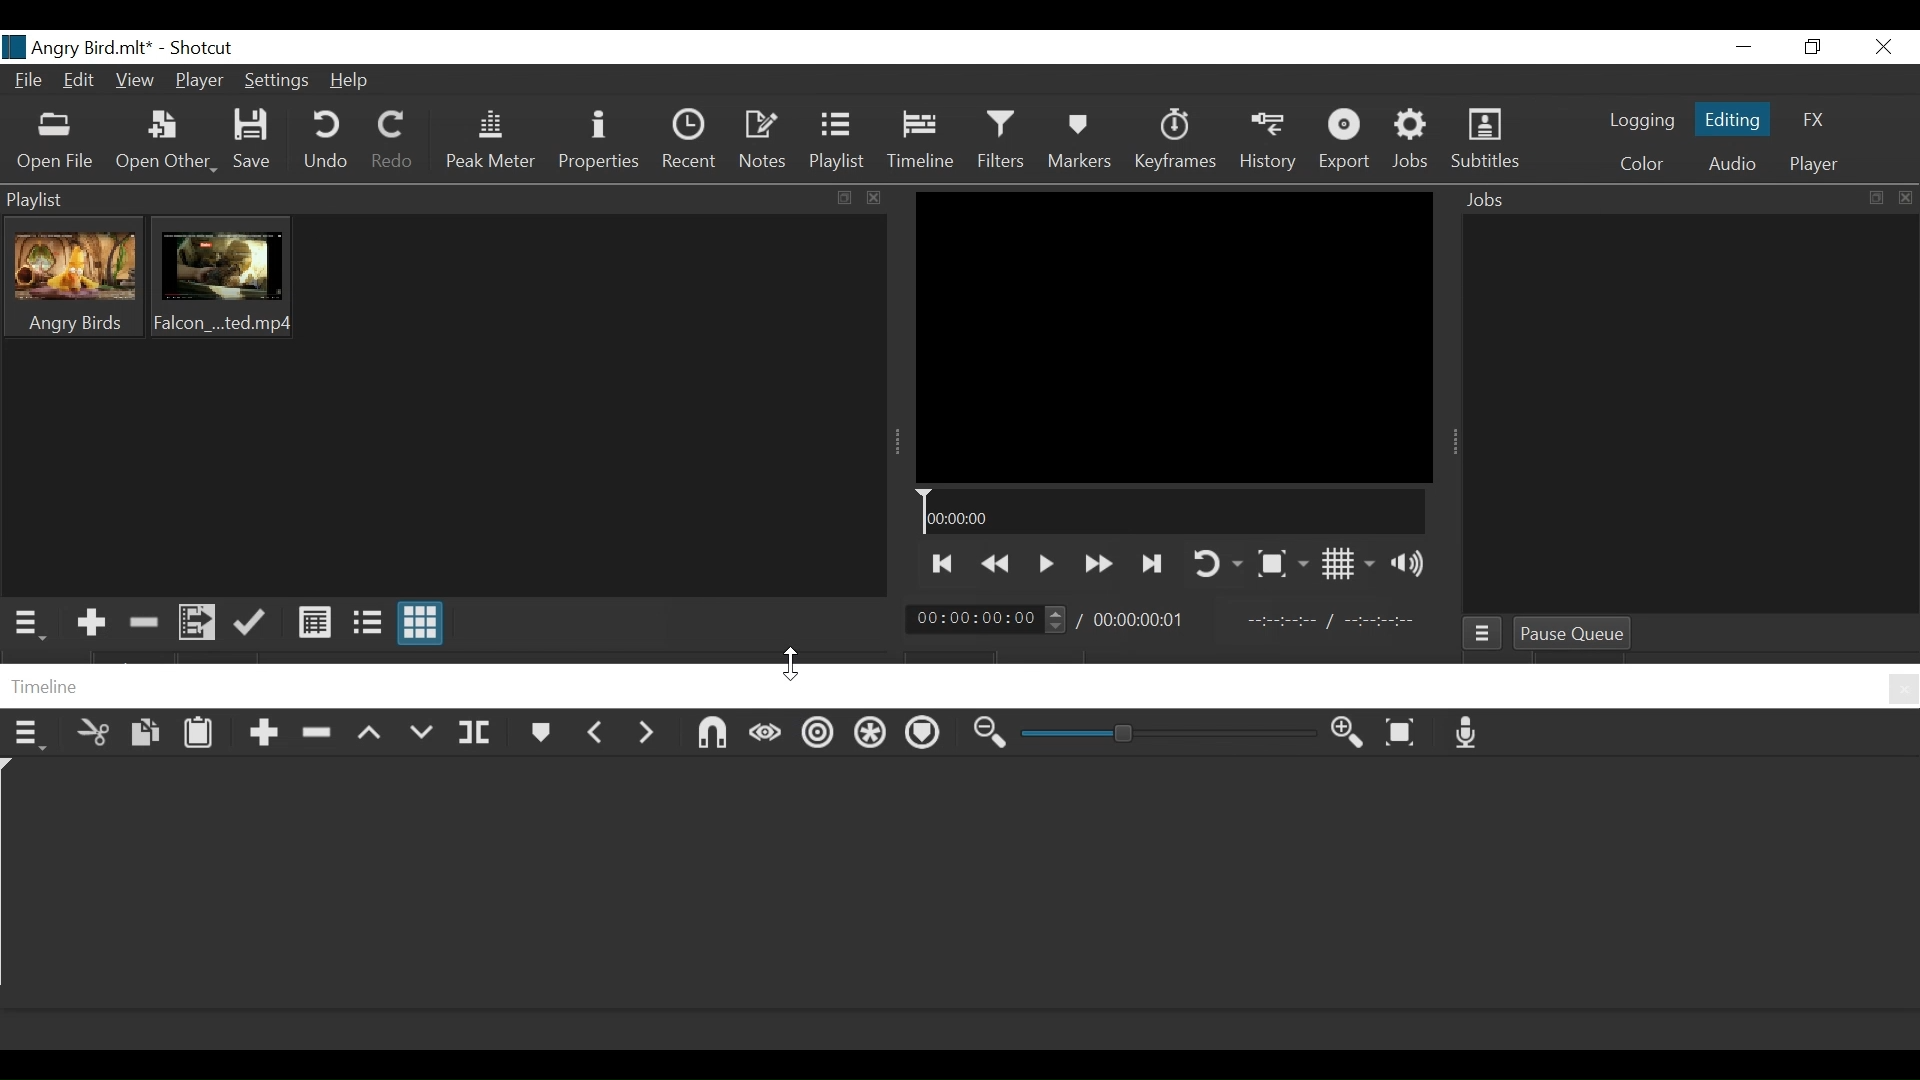 The image size is (1920, 1080). What do you see at coordinates (147, 739) in the screenshot?
I see `Copy` at bounding box center [147, 739].